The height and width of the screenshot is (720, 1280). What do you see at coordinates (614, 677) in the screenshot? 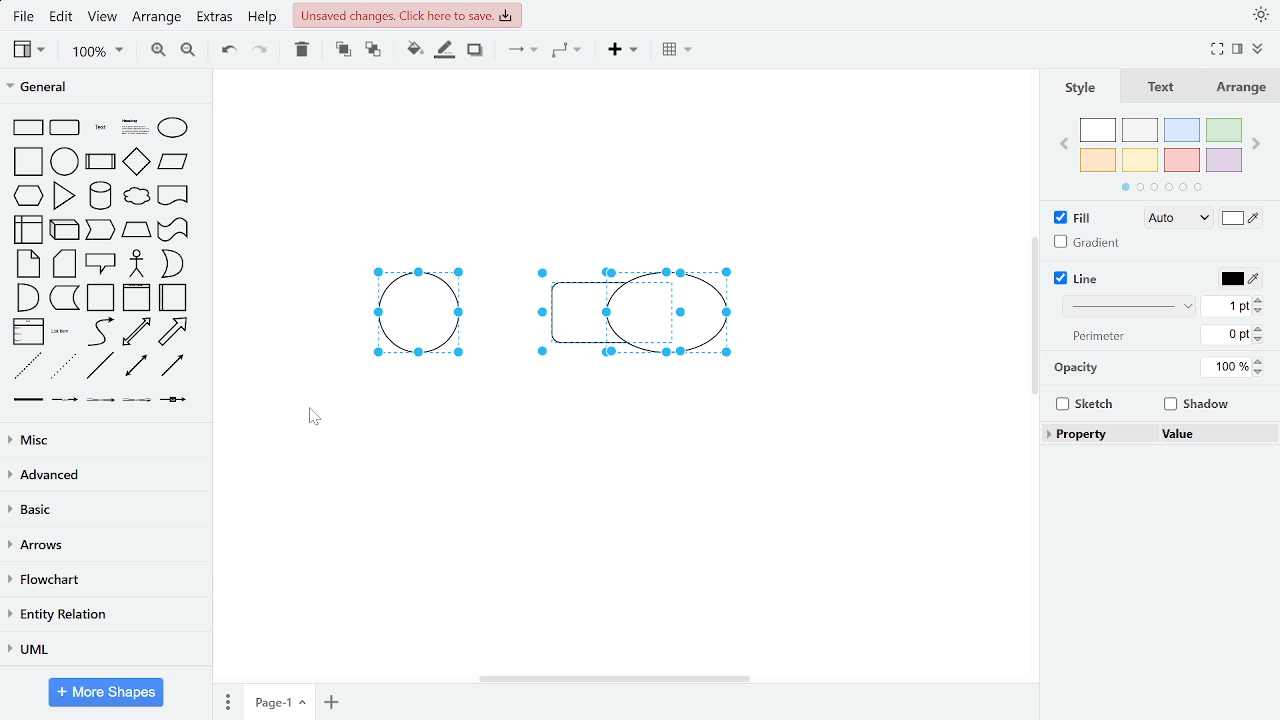
I see `horizontal scrollbar` at bounding box center [614, 677].